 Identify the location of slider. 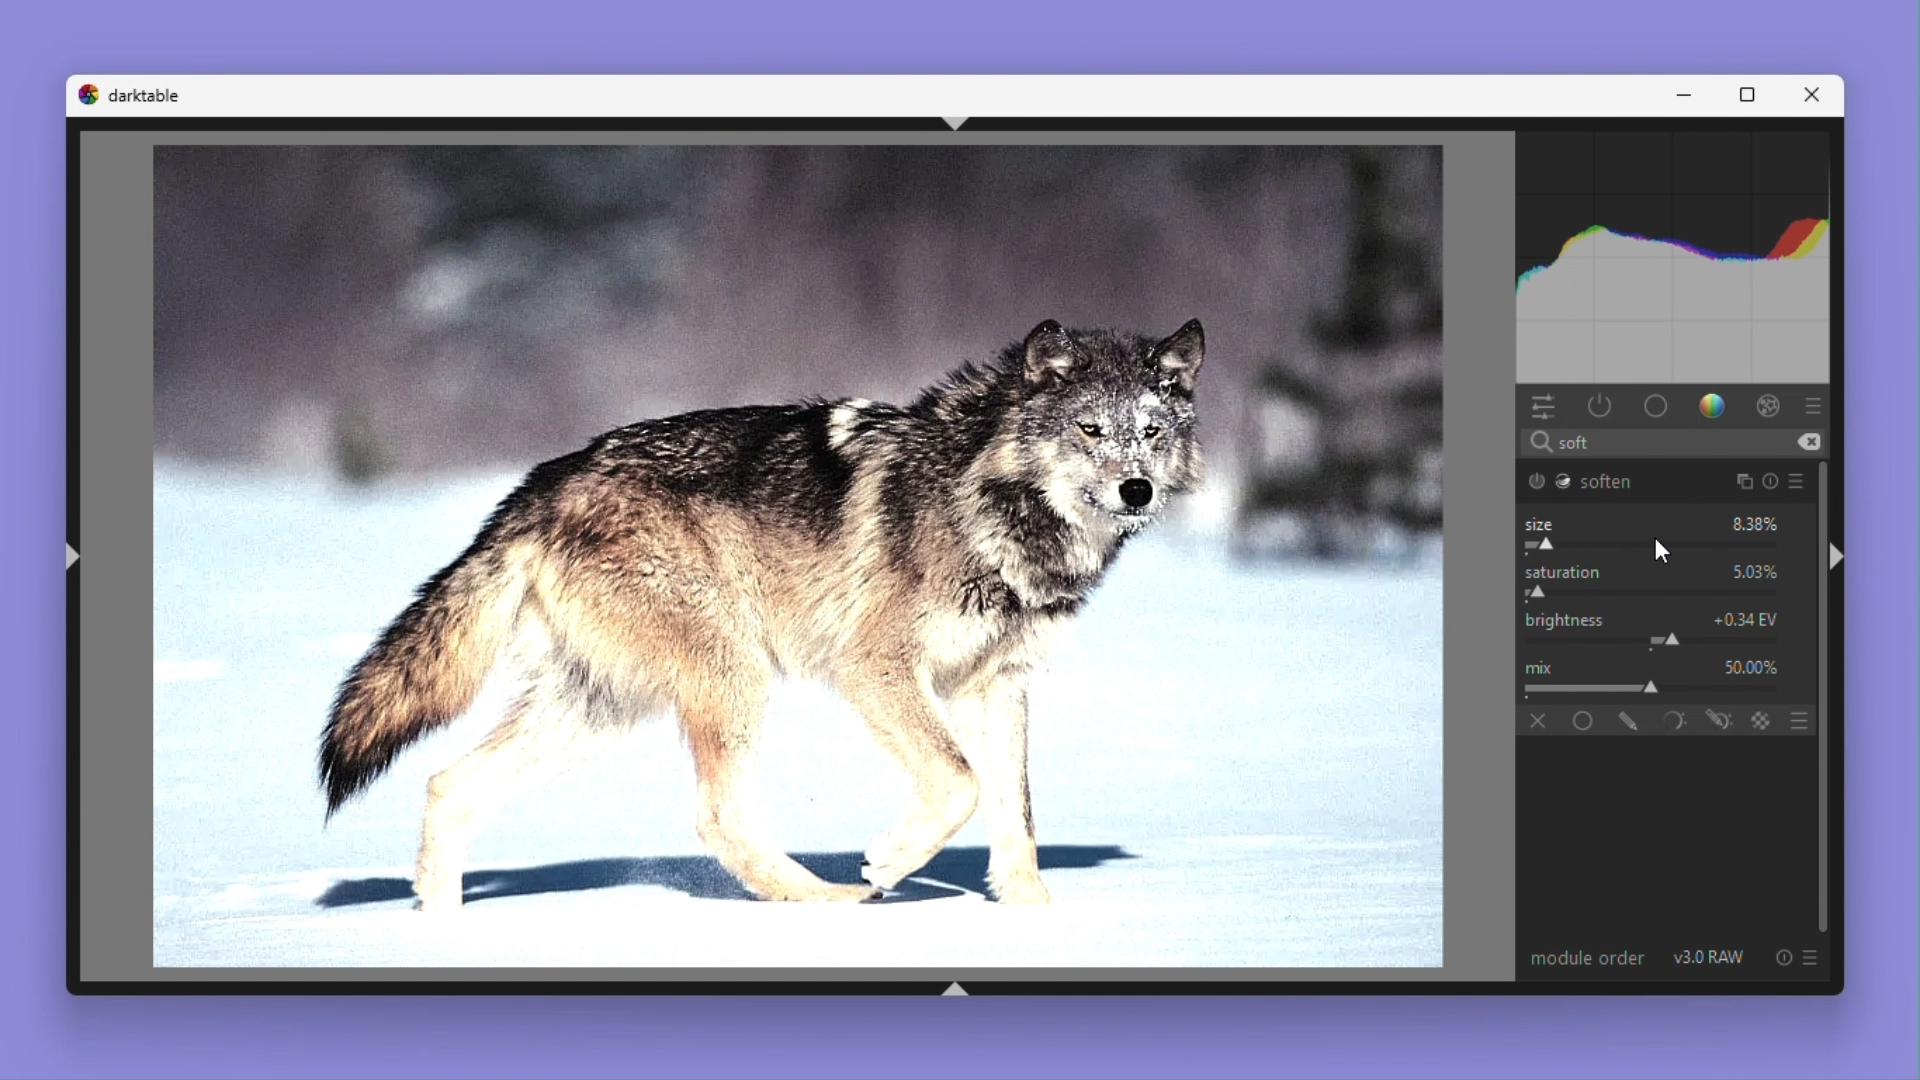
(1654, 689).